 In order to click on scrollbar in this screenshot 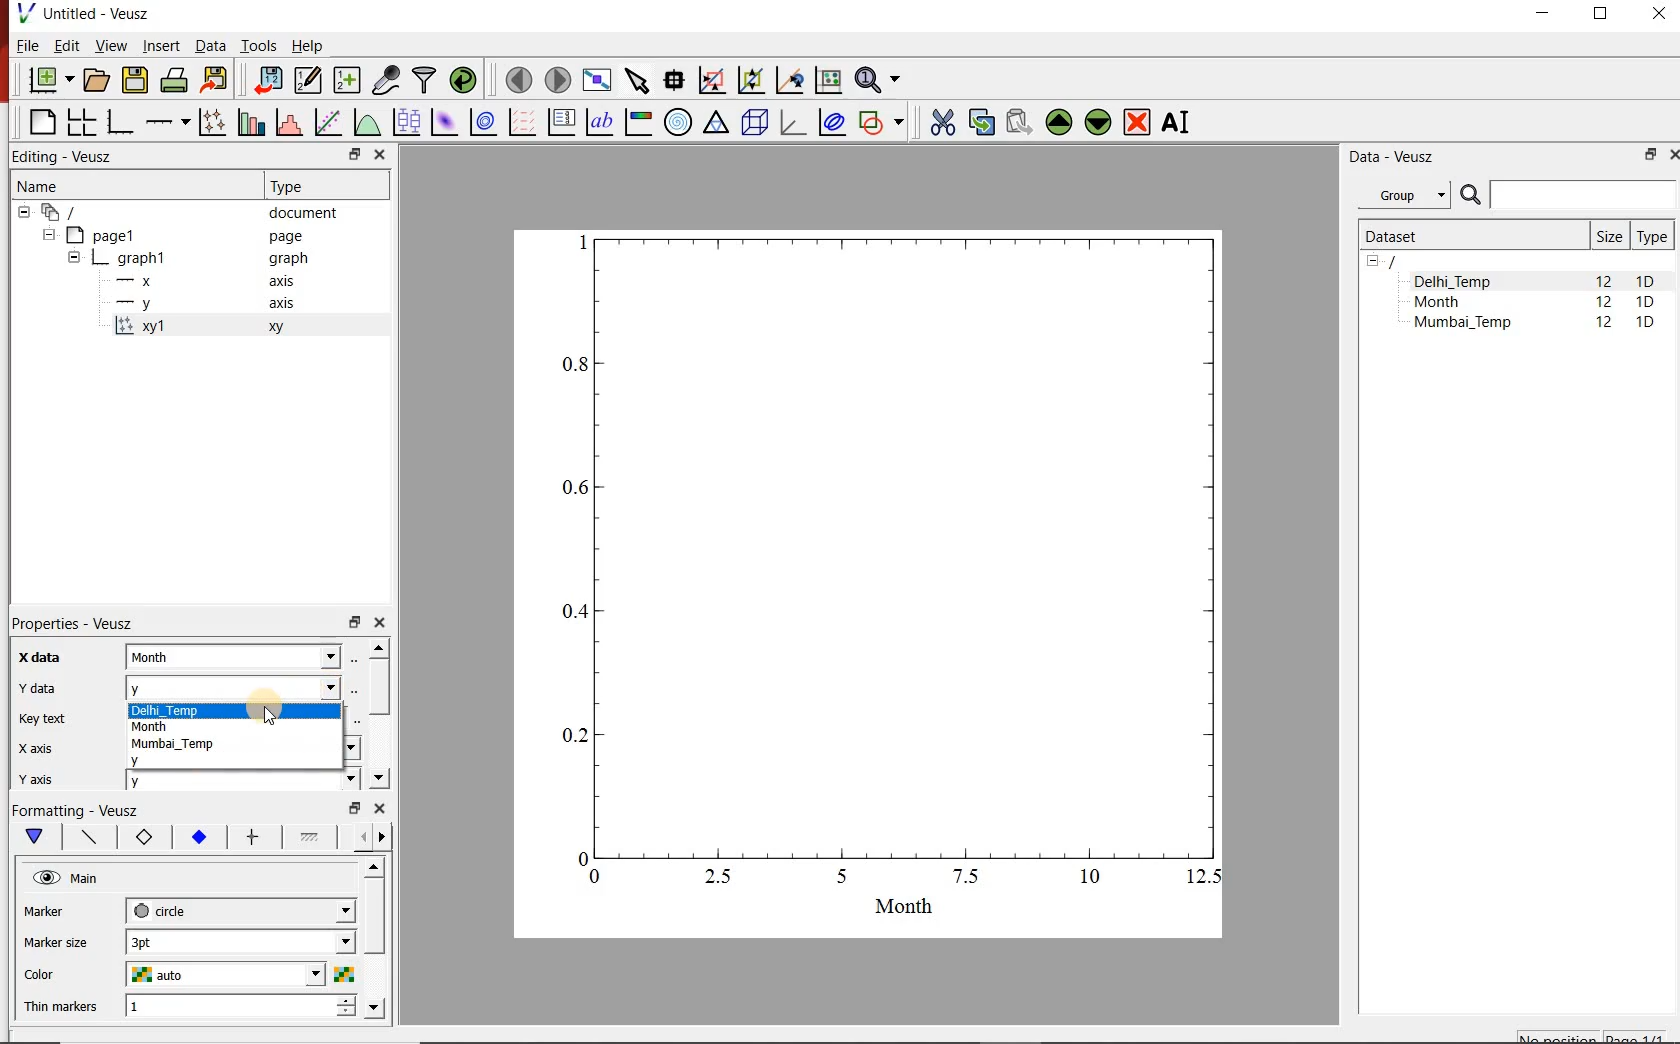, I will do `click(376, 941)`.